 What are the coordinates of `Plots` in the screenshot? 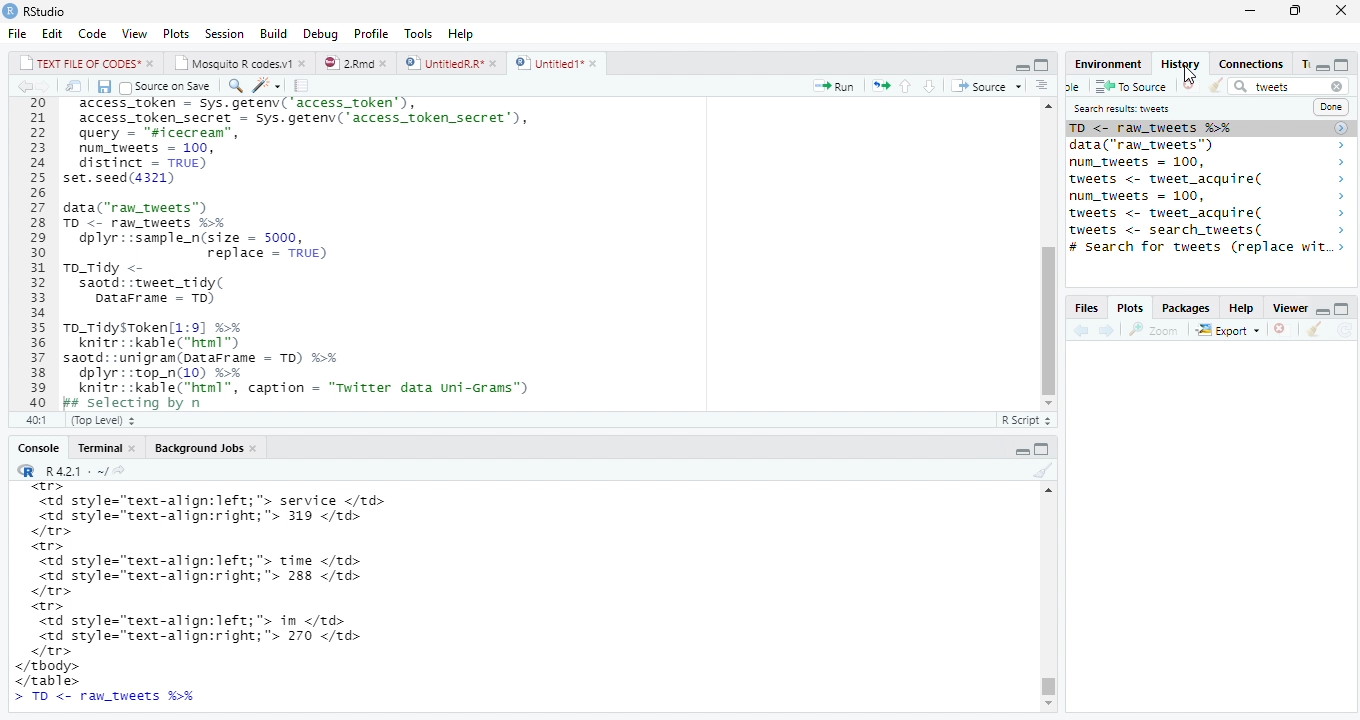 It's located at (176, 32).